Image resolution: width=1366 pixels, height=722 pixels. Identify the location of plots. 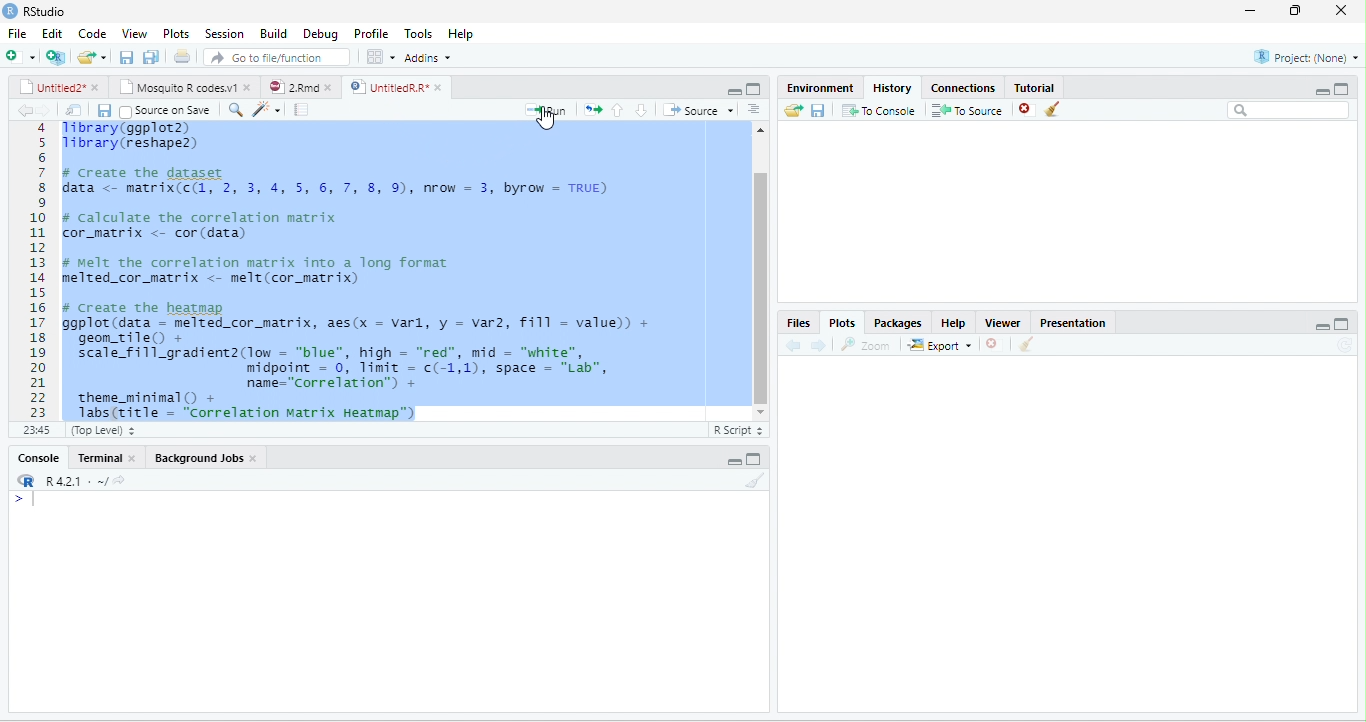
(844, 323).